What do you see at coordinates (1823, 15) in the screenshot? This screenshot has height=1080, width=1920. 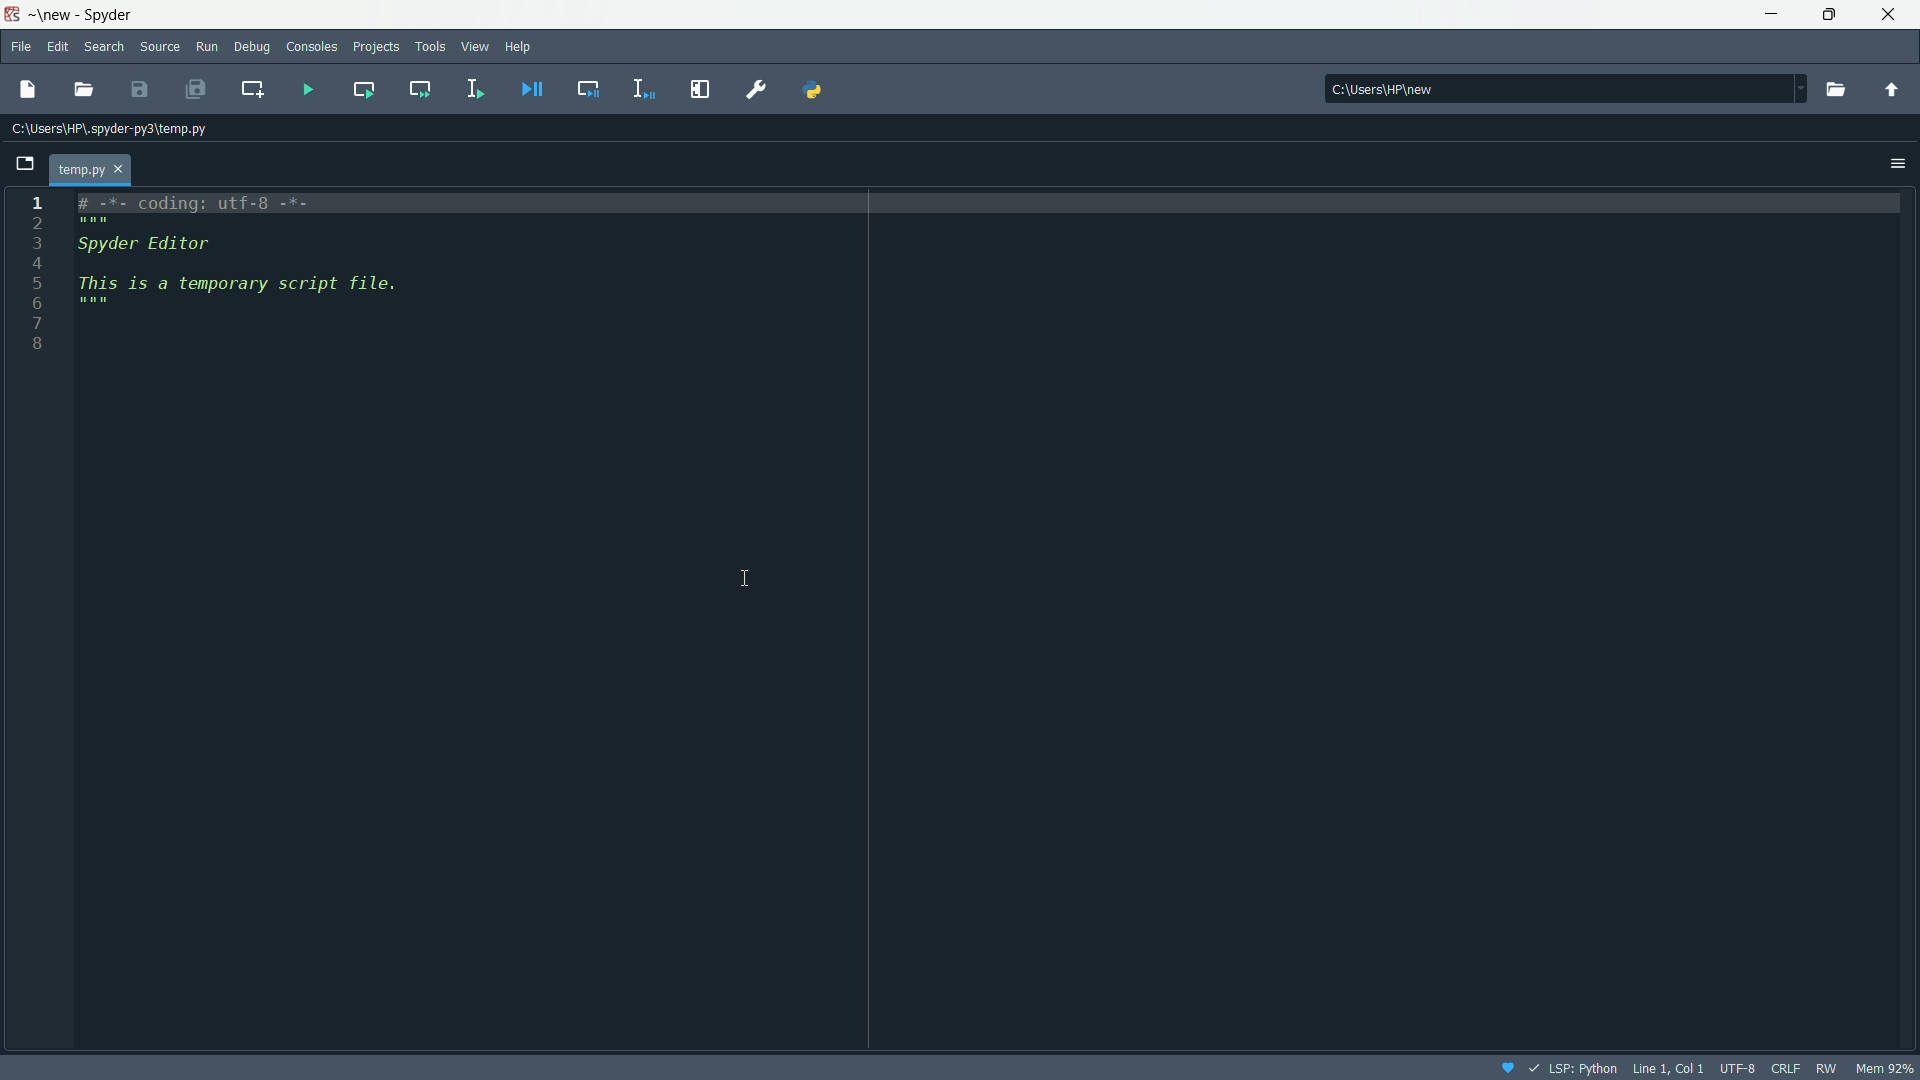 I see `maximize` at bounding box center [1823, 15].